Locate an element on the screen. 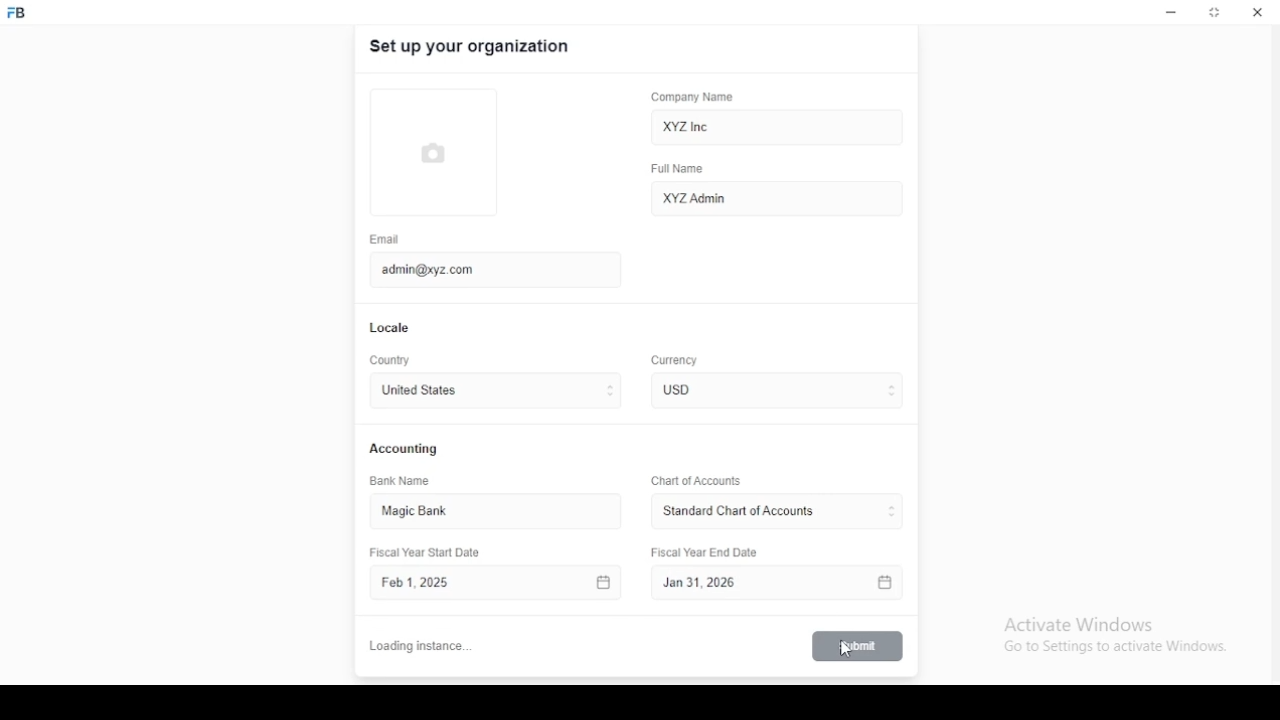 The width and height of the screenshot is (1280, 720). Fiscal Year Start Date is located at coordinates (432, 553).